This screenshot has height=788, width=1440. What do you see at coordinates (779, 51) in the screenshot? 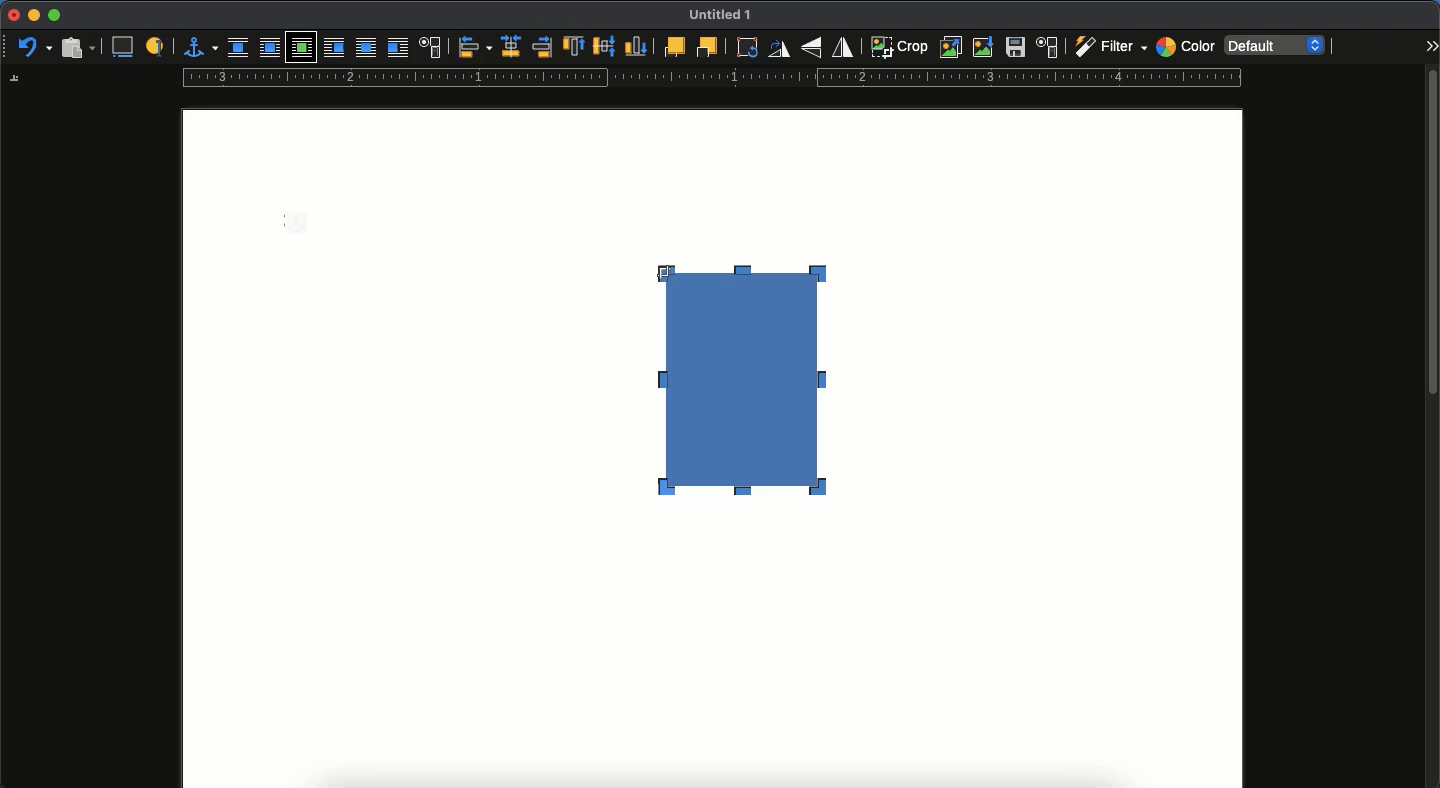
I see `rotate 90 right` at bounding box center [779, 51].